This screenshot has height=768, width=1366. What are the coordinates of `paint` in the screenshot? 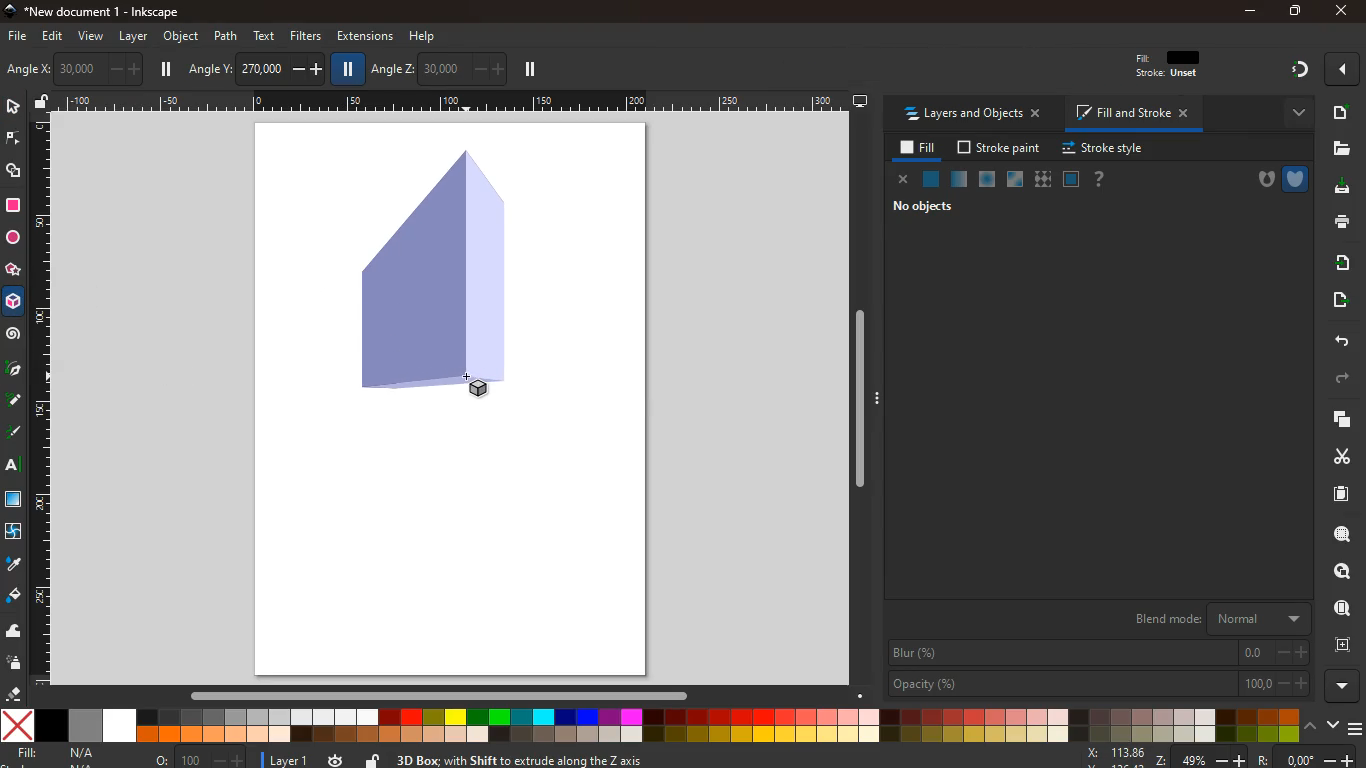 It's located at (13, 597).